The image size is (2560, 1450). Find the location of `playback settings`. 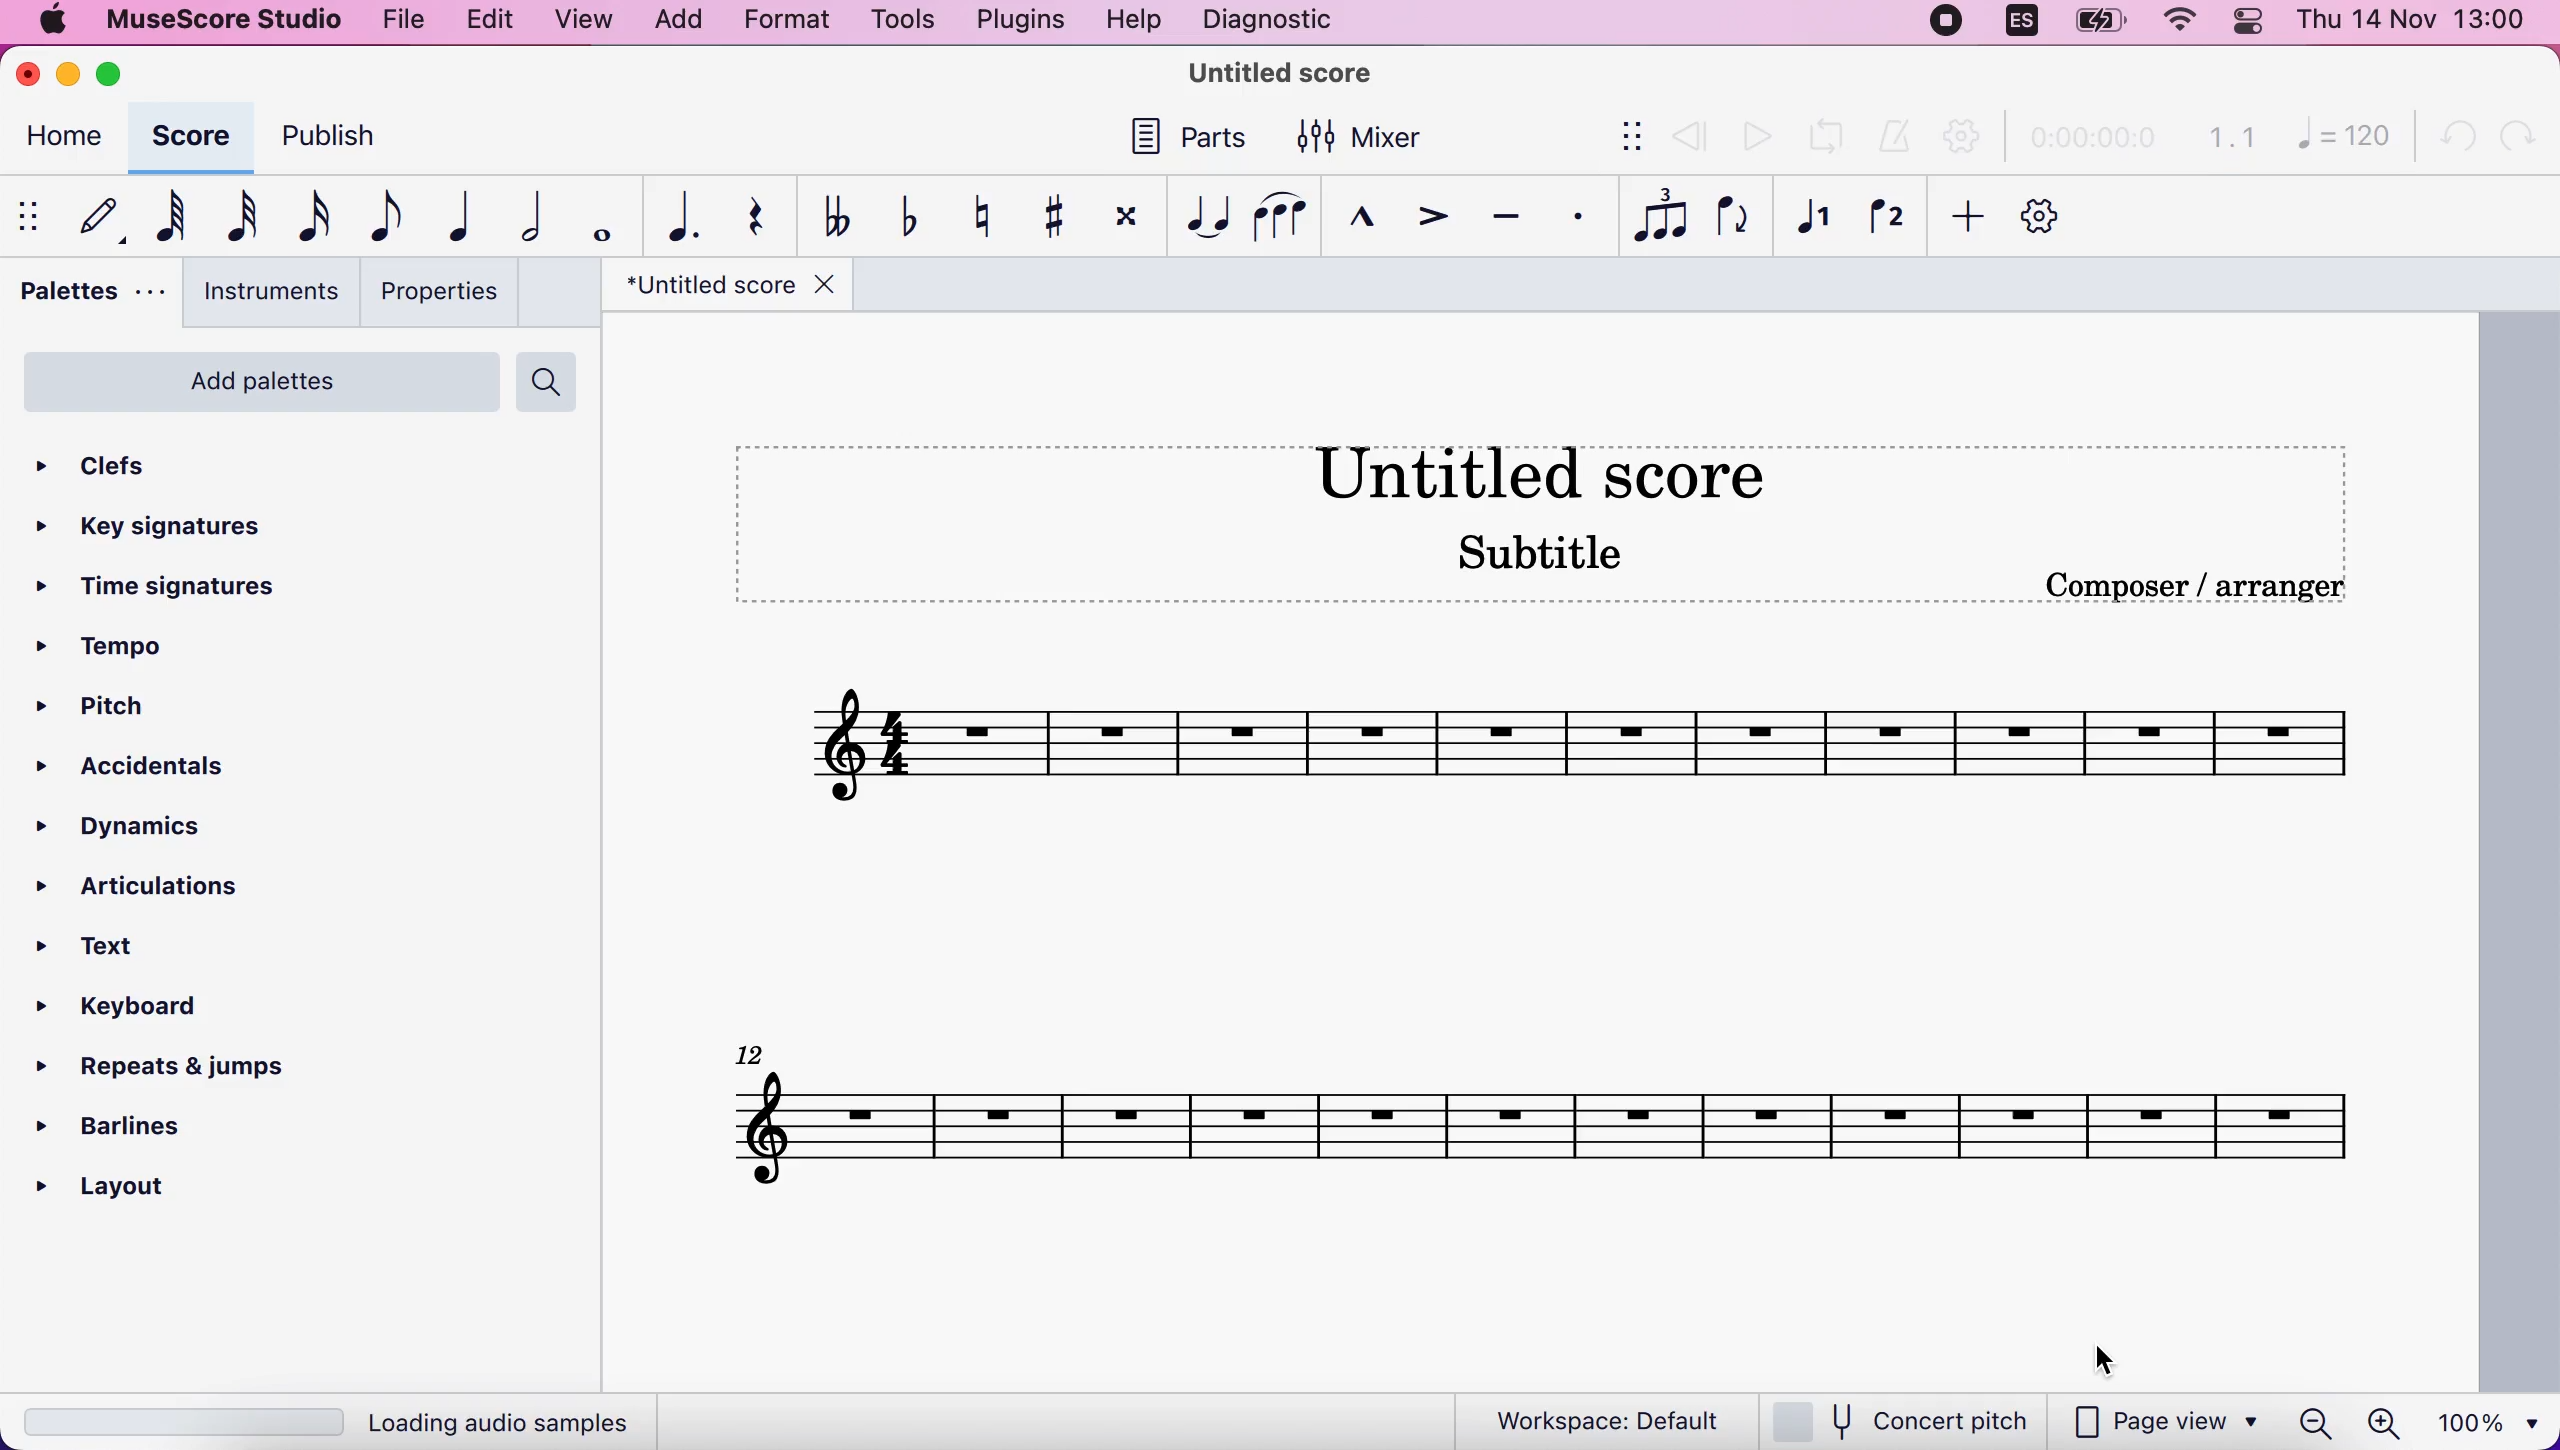

playback settings is located at coordinates (1957, 136).